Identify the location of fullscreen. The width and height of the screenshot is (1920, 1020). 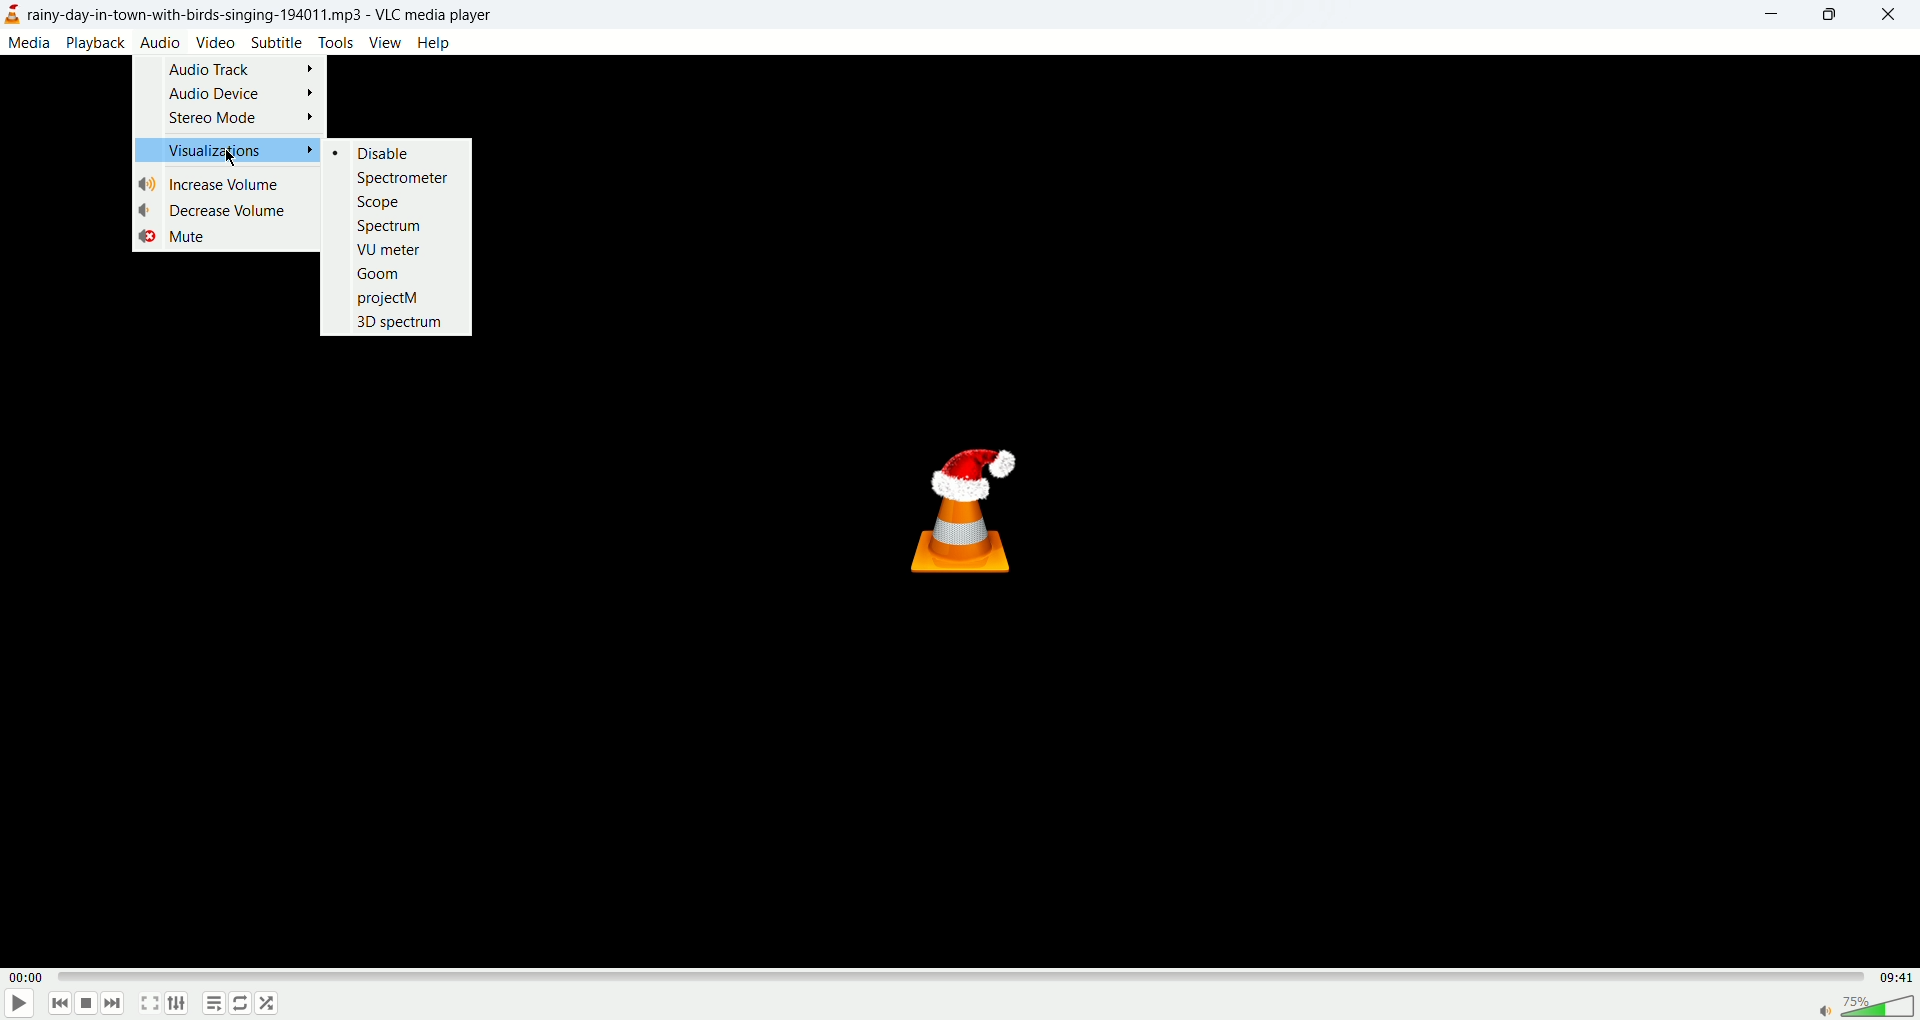
(152, 1002).